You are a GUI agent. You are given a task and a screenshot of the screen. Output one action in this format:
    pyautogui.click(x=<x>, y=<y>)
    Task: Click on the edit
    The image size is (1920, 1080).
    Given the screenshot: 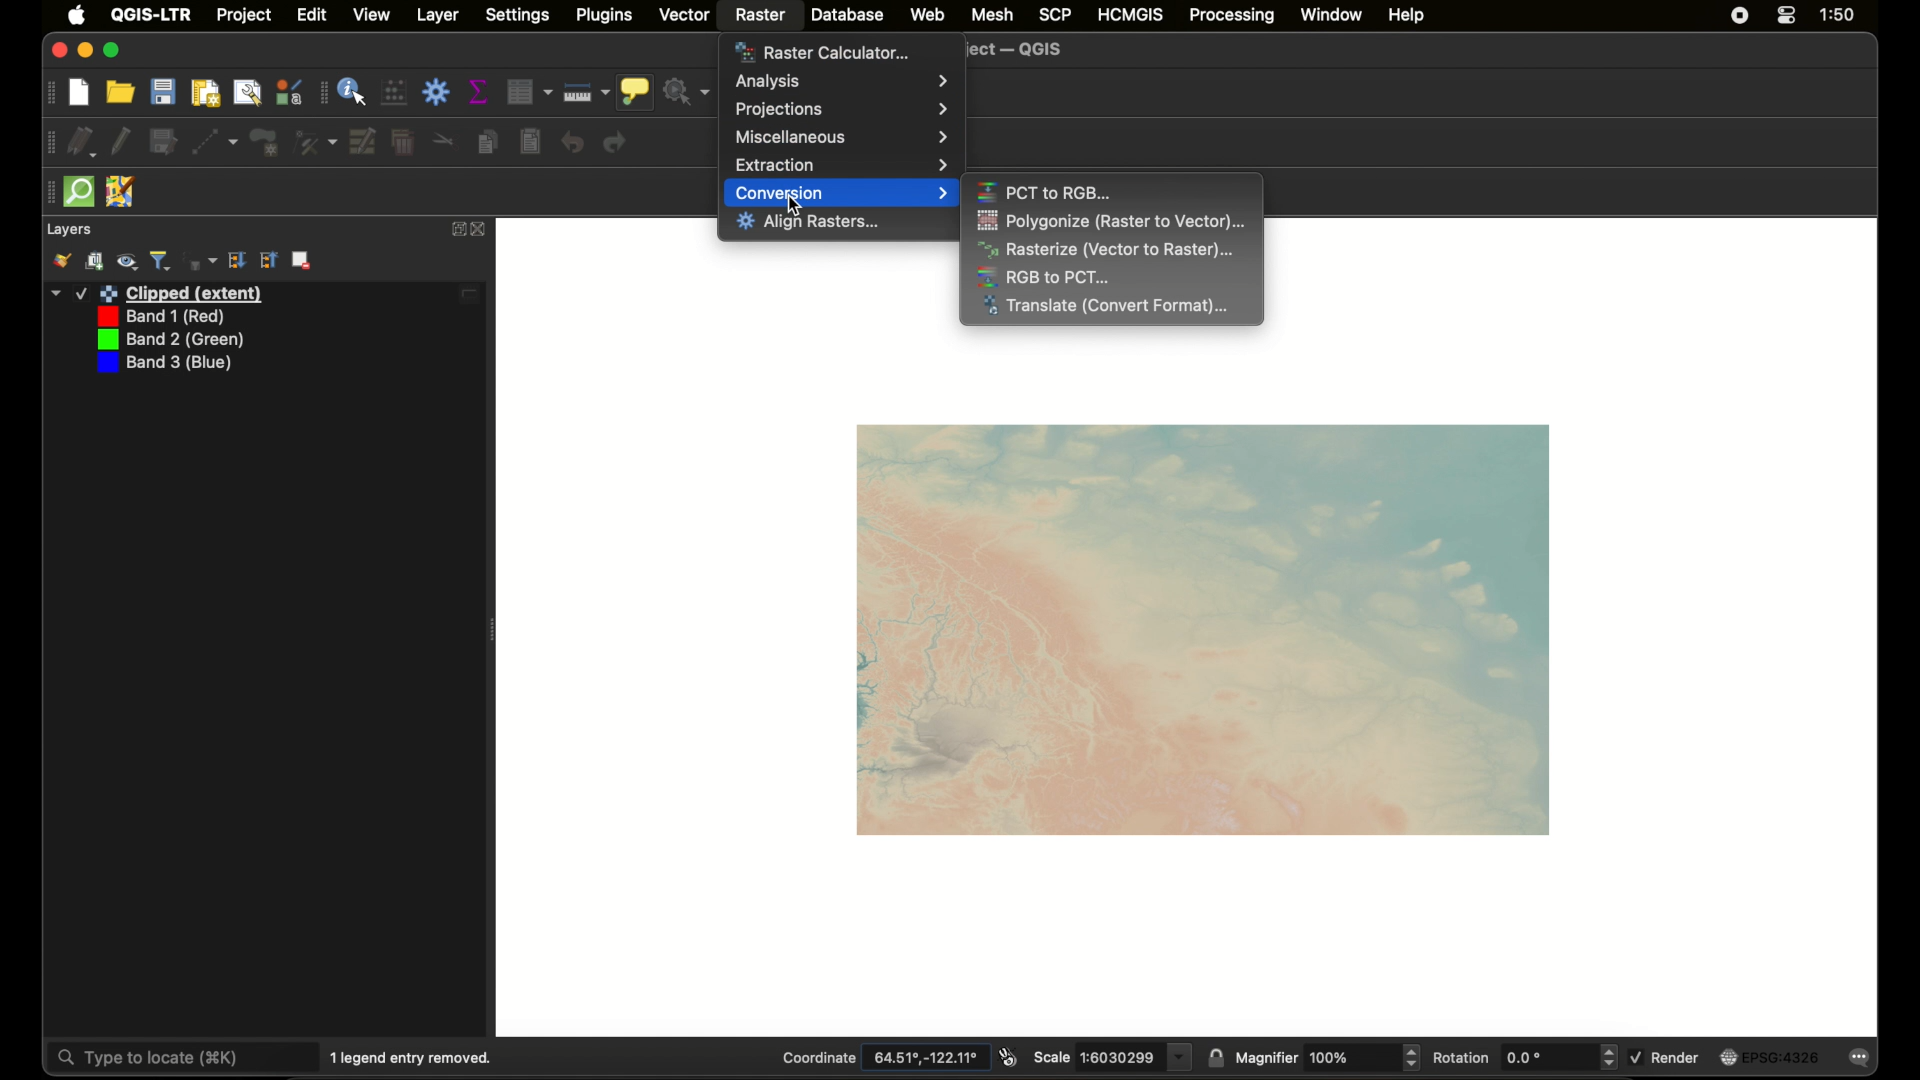 What is the action you would take?
    pyautogui.click(x=312, y=15)
    